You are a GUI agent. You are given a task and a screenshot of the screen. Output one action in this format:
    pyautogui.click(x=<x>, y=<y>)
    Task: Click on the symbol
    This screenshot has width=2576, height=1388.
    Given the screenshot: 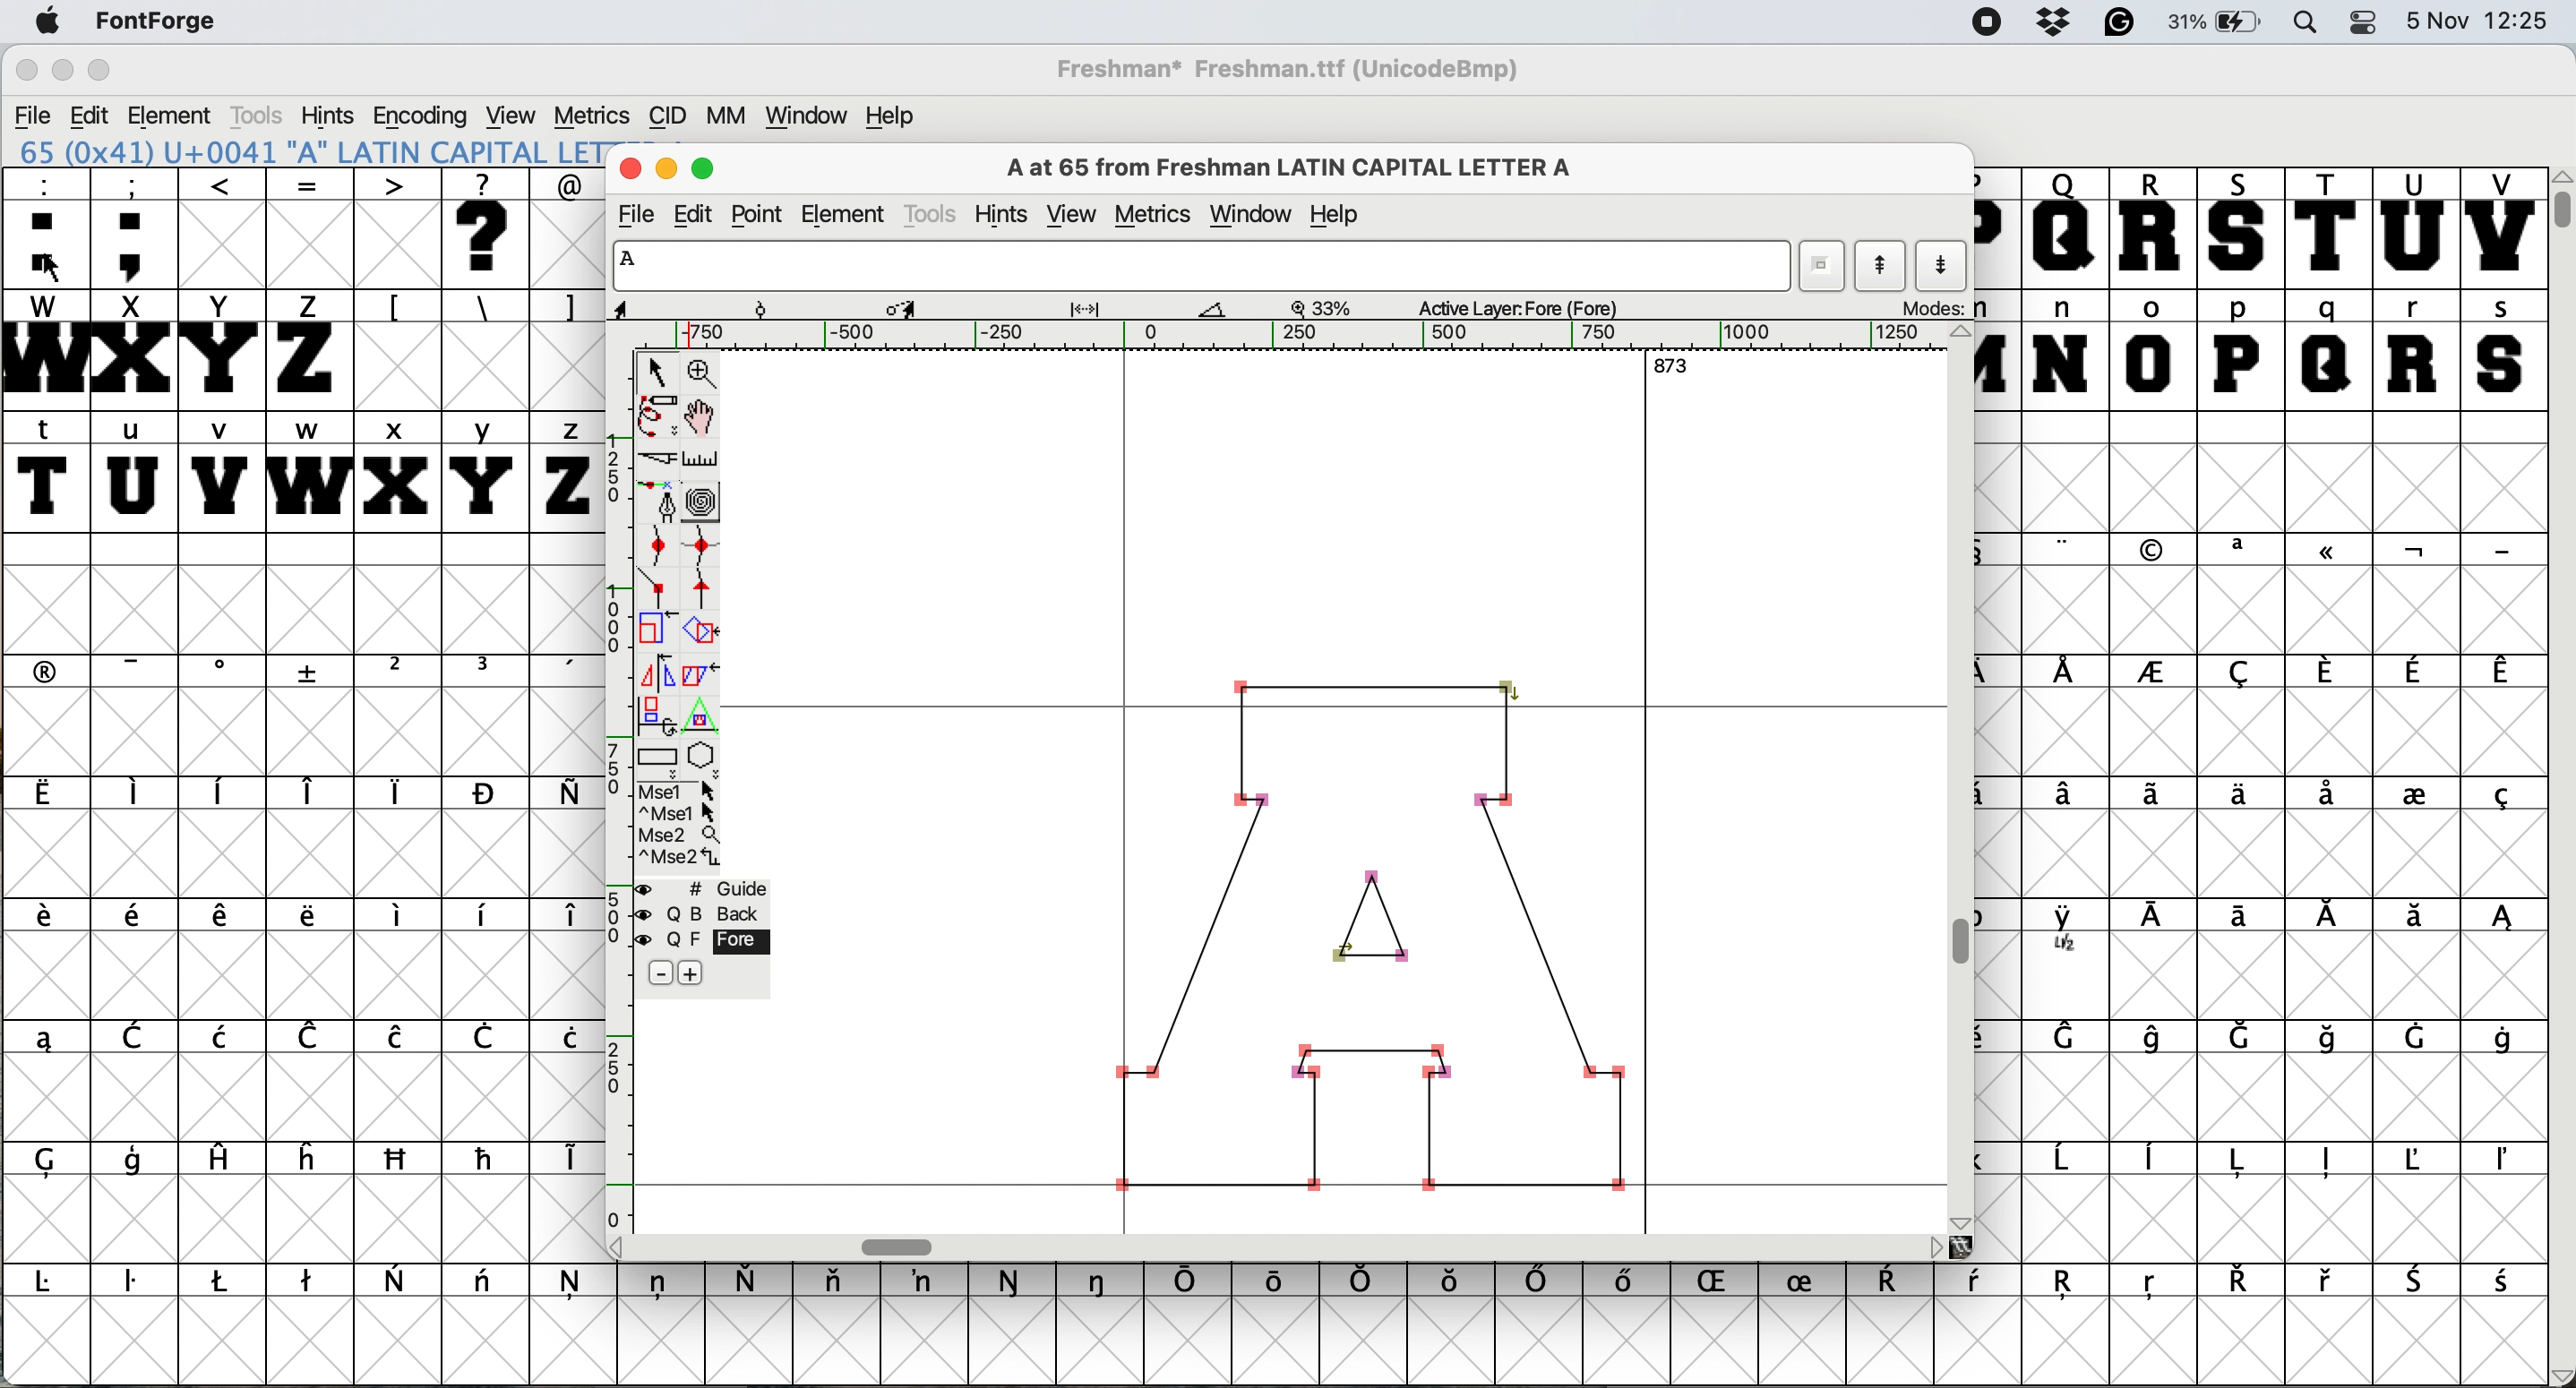 What is the action you would take?
    pyautogui.click(x=2242, y=550)
    